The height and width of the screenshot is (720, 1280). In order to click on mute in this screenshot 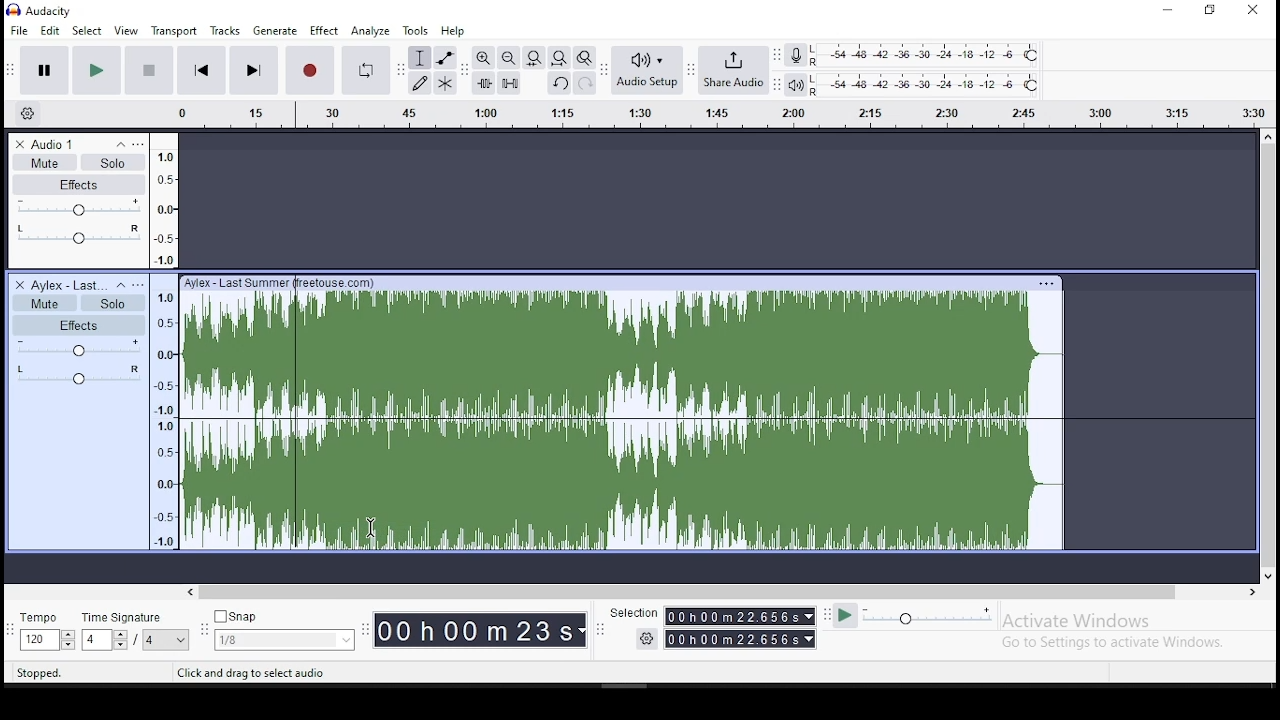, I will do `click(43, 302)`.